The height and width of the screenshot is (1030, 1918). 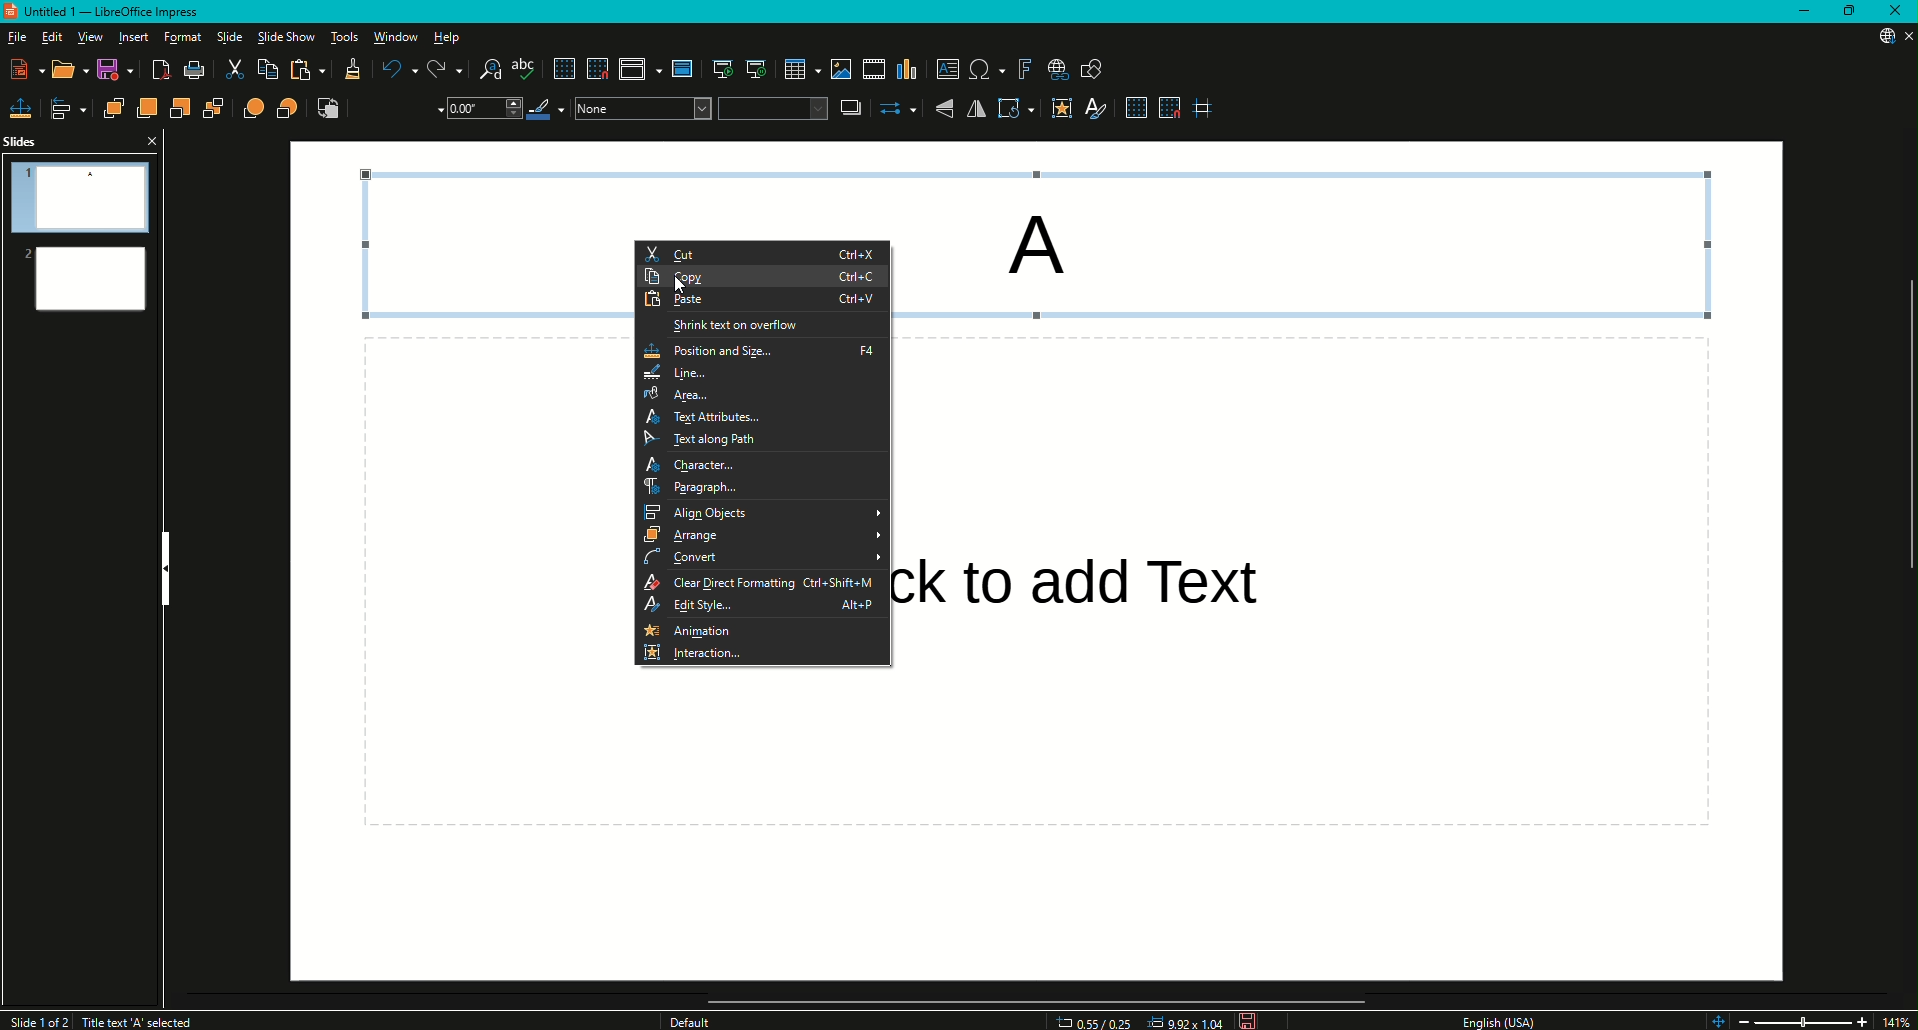 What do you see at coordinates (1019, 110) in the screenshot?
I see `Transformations` at bounding box center [1019, 110].